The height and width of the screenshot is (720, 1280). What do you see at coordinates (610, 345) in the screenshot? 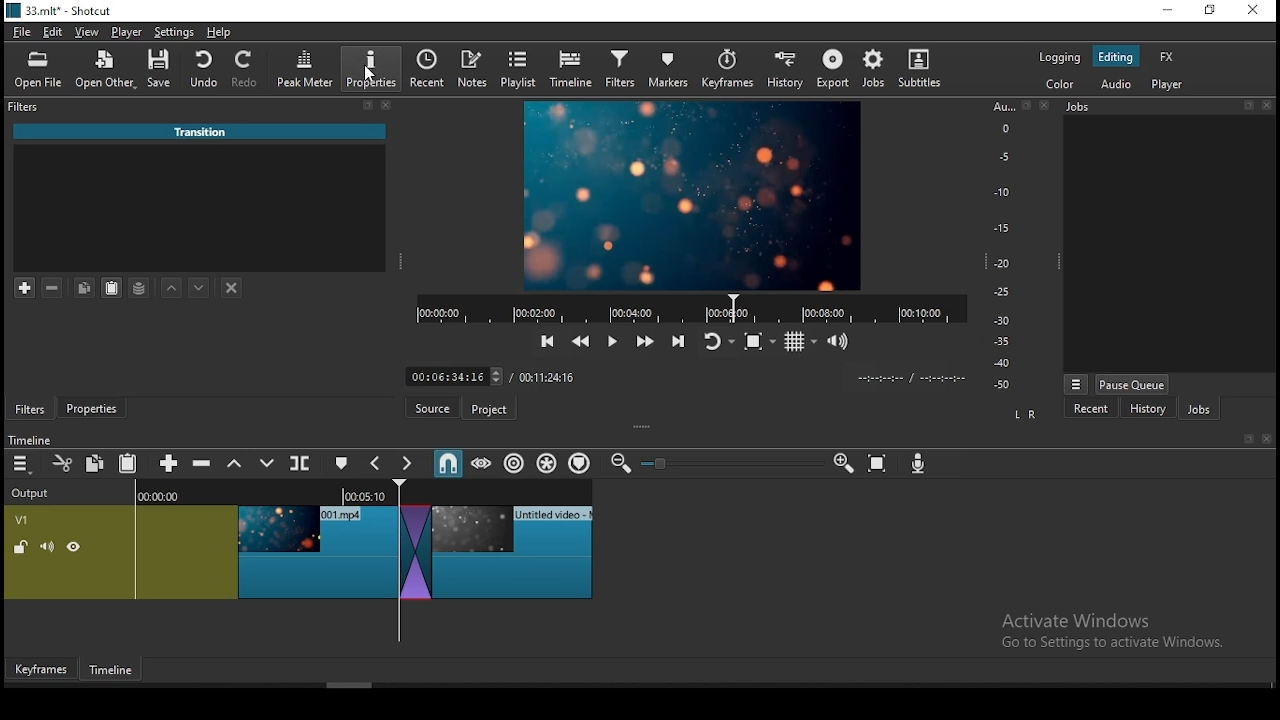
I see `play/pause` at bounding box center [610, 345].